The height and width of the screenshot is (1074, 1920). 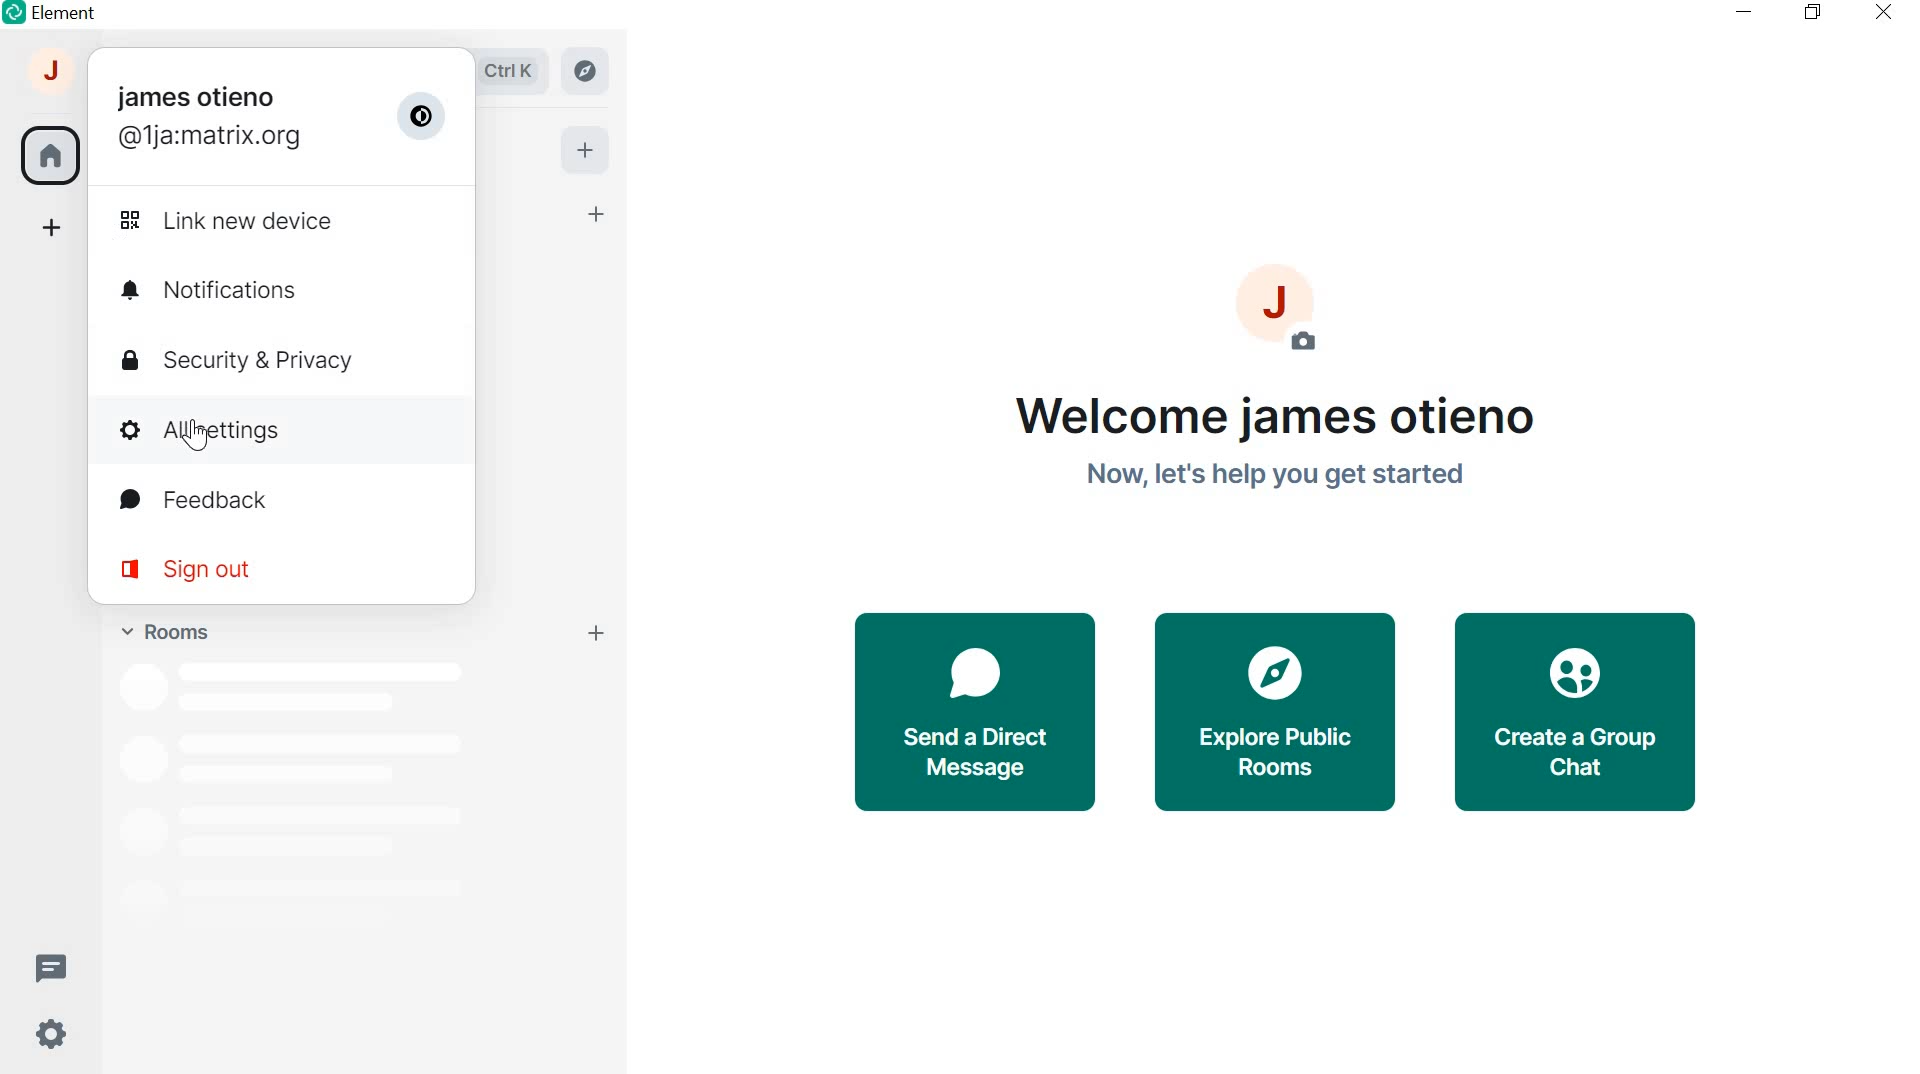 I want to click on SEARCH, so click(x=518, y=71).